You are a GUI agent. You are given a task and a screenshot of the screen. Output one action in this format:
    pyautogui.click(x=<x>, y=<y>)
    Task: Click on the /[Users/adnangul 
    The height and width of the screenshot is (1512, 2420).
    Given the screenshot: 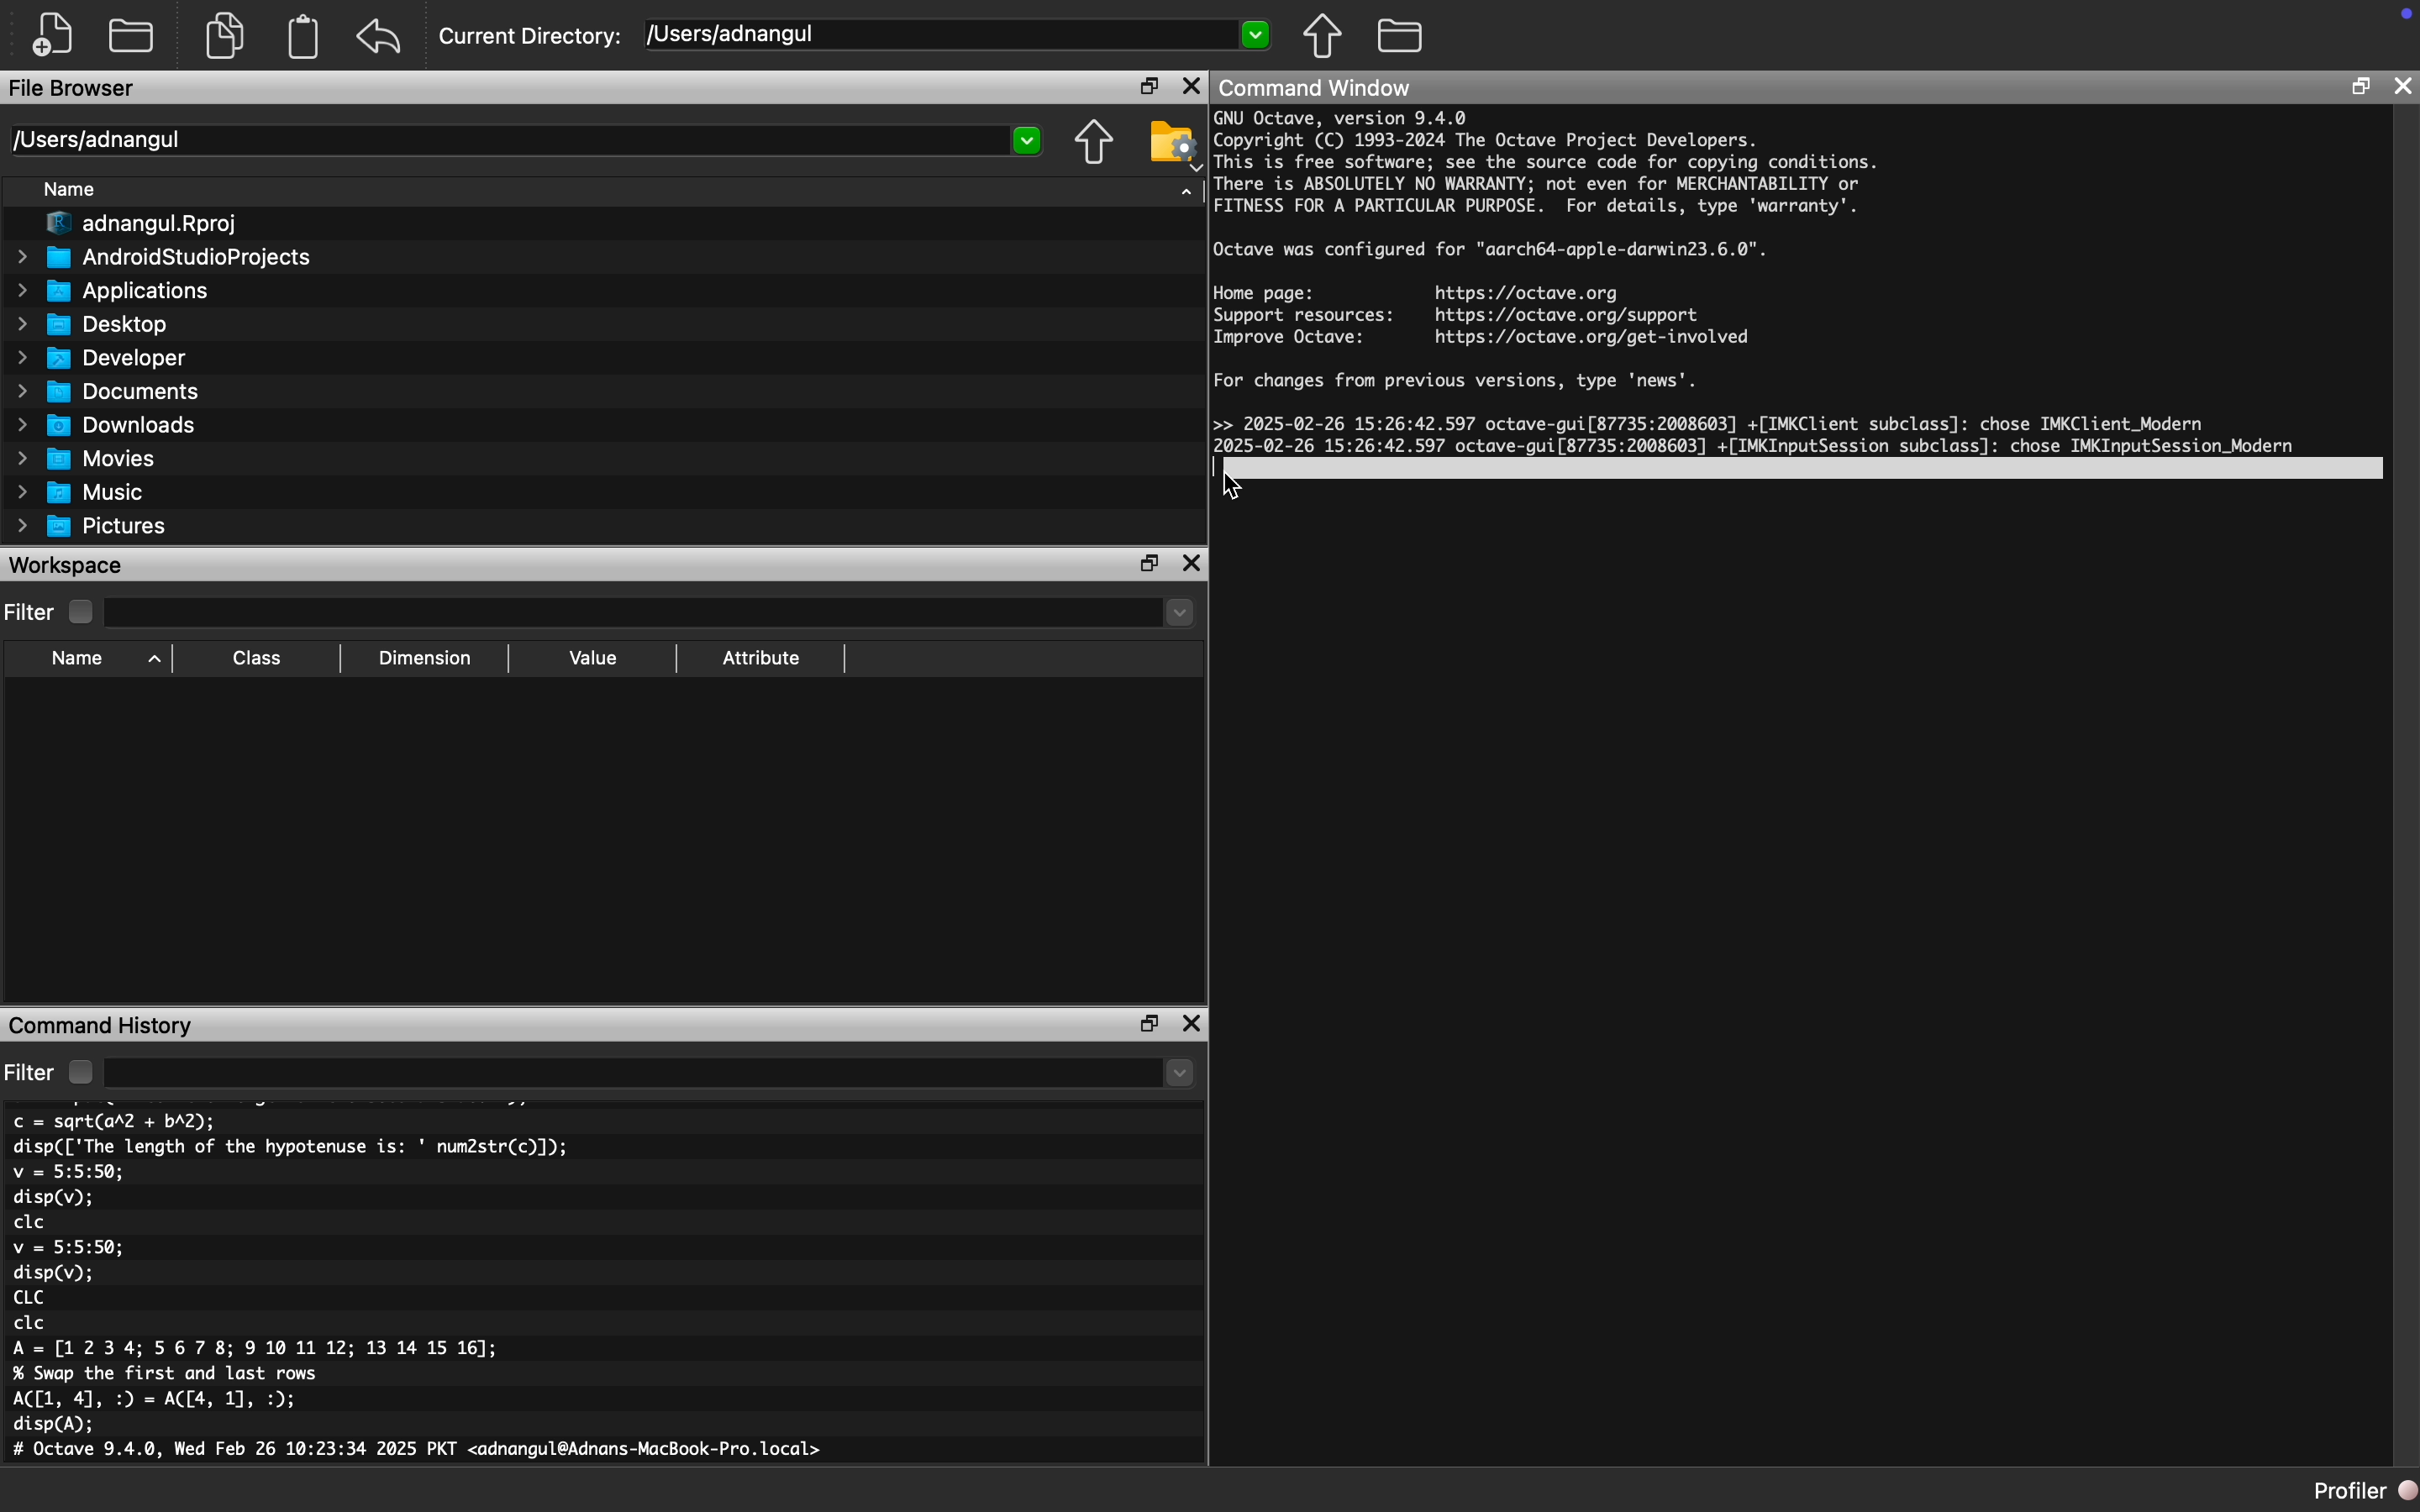 What is the action you would take?
    pyautogui.click(x=959, y=37)
    